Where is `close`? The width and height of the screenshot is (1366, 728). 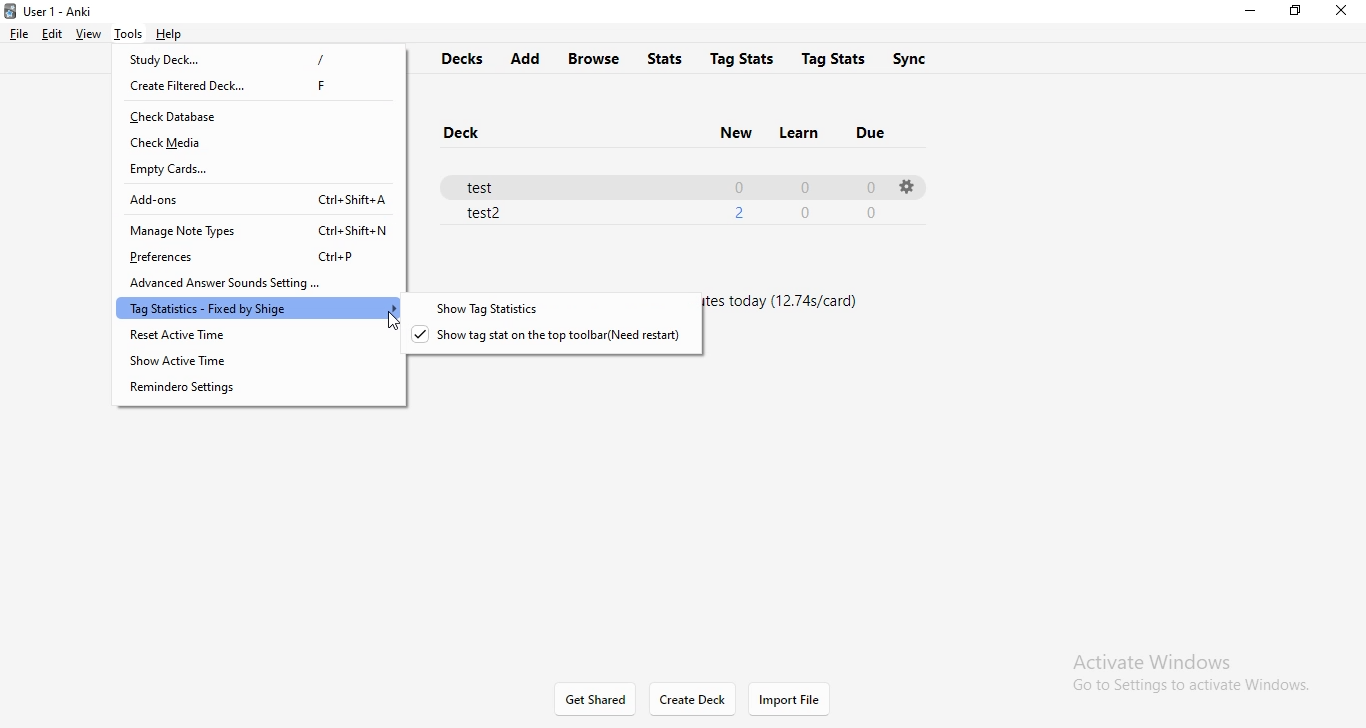
close is located at coordinates (1342, 11).